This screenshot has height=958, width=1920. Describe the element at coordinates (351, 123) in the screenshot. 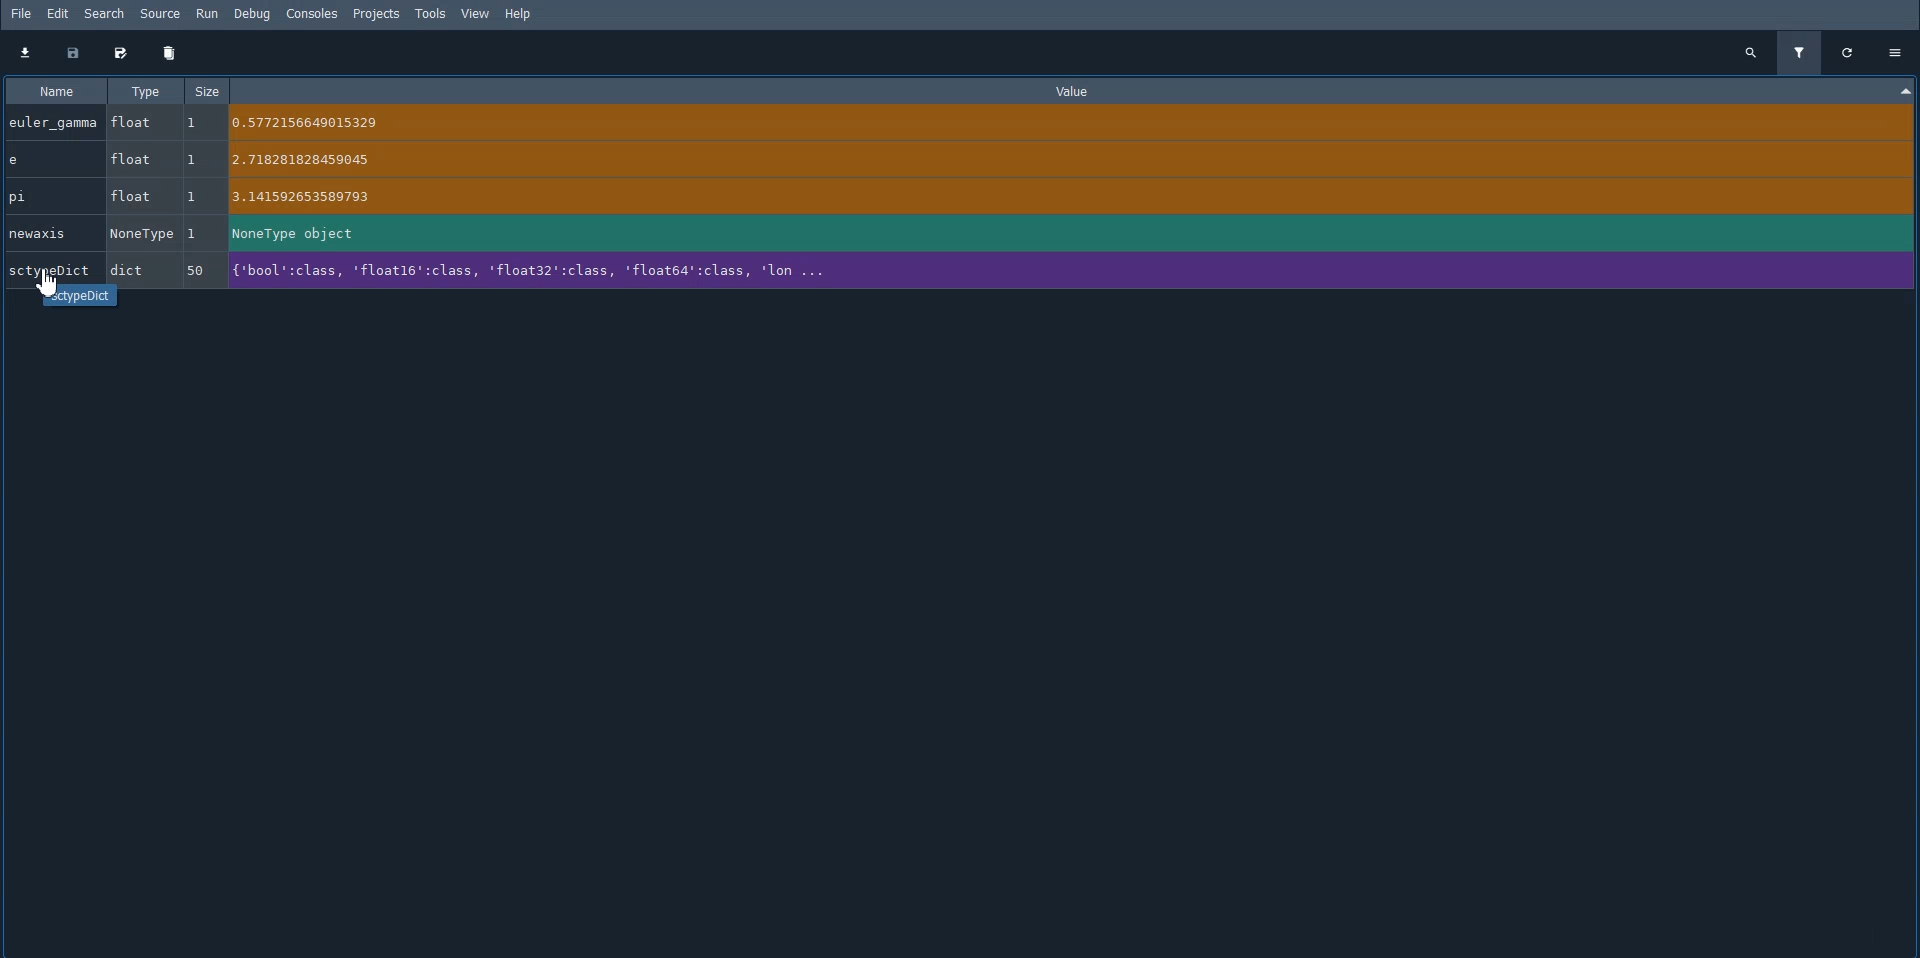

I see `euler_gamma` at that location.